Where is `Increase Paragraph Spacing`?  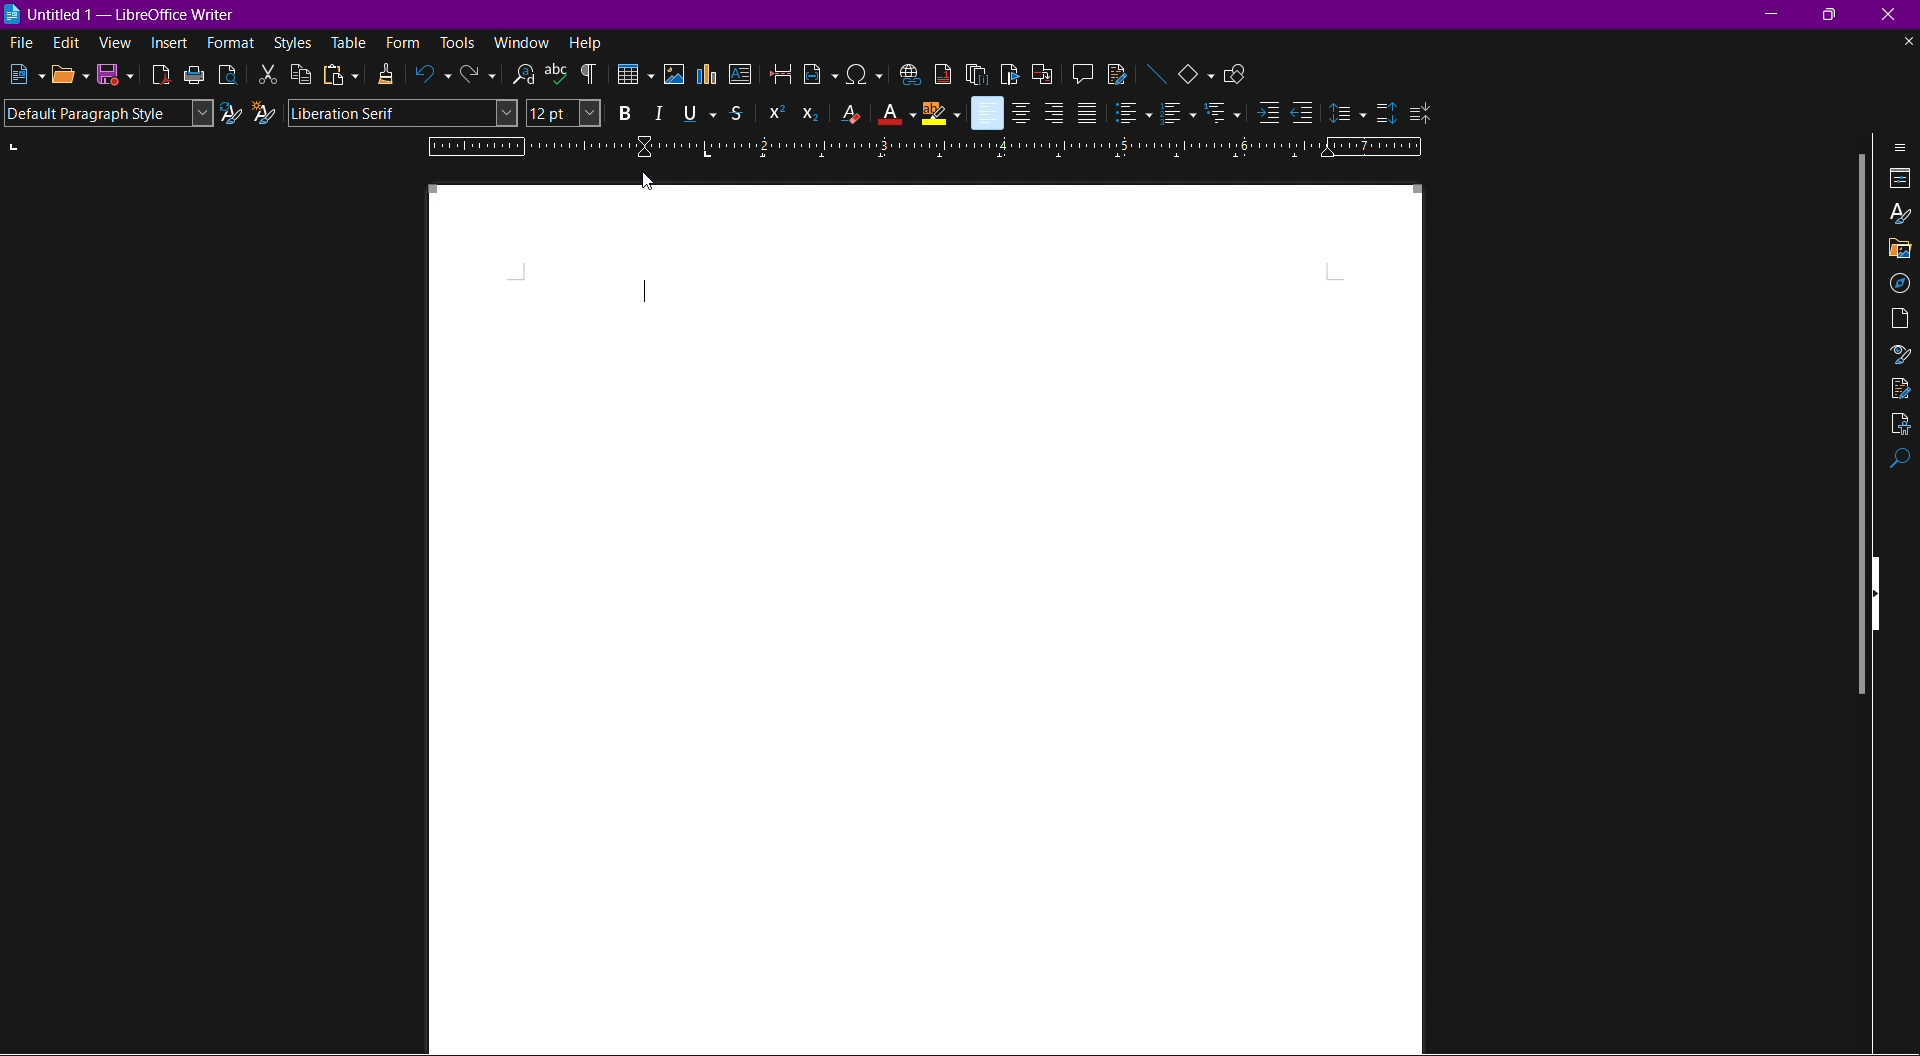 Increase Paragraph Spacing is located at coordinates (1384, 109).